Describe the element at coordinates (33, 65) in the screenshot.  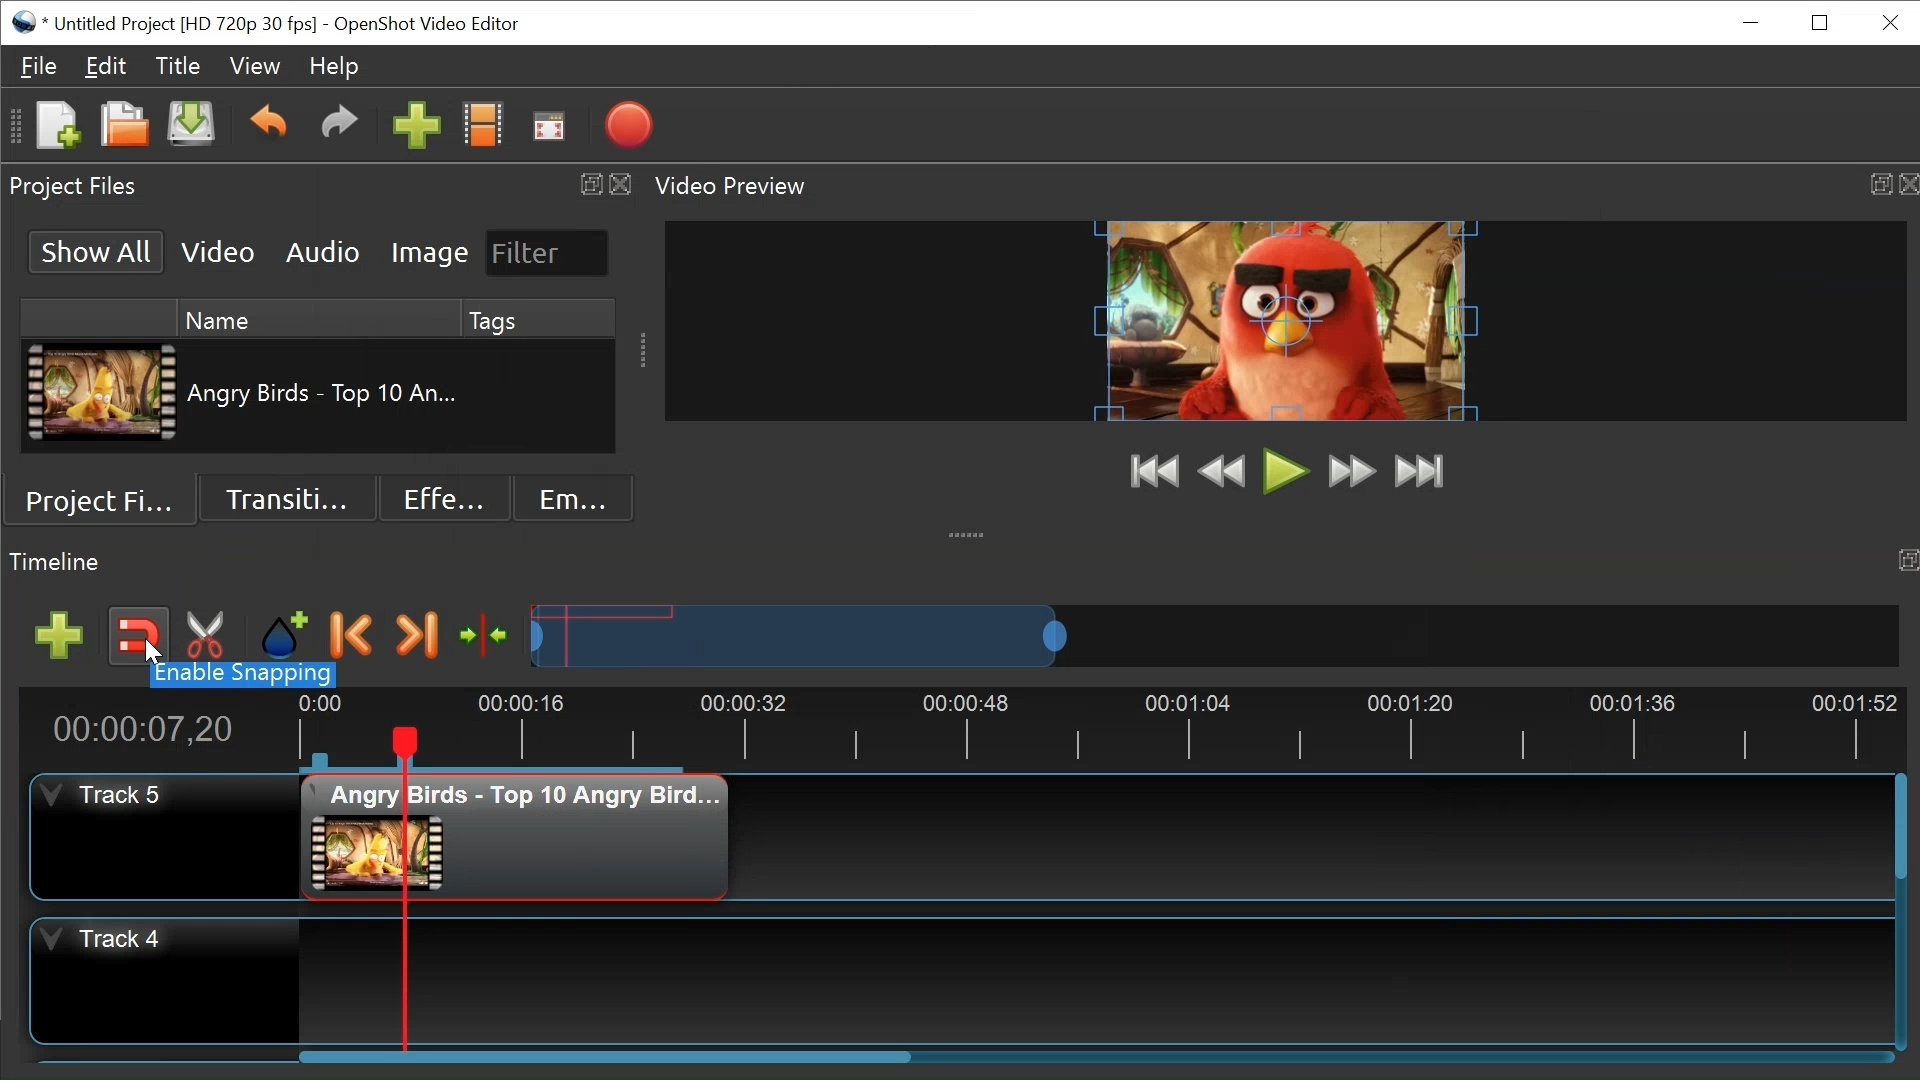
I see `File` at that location.